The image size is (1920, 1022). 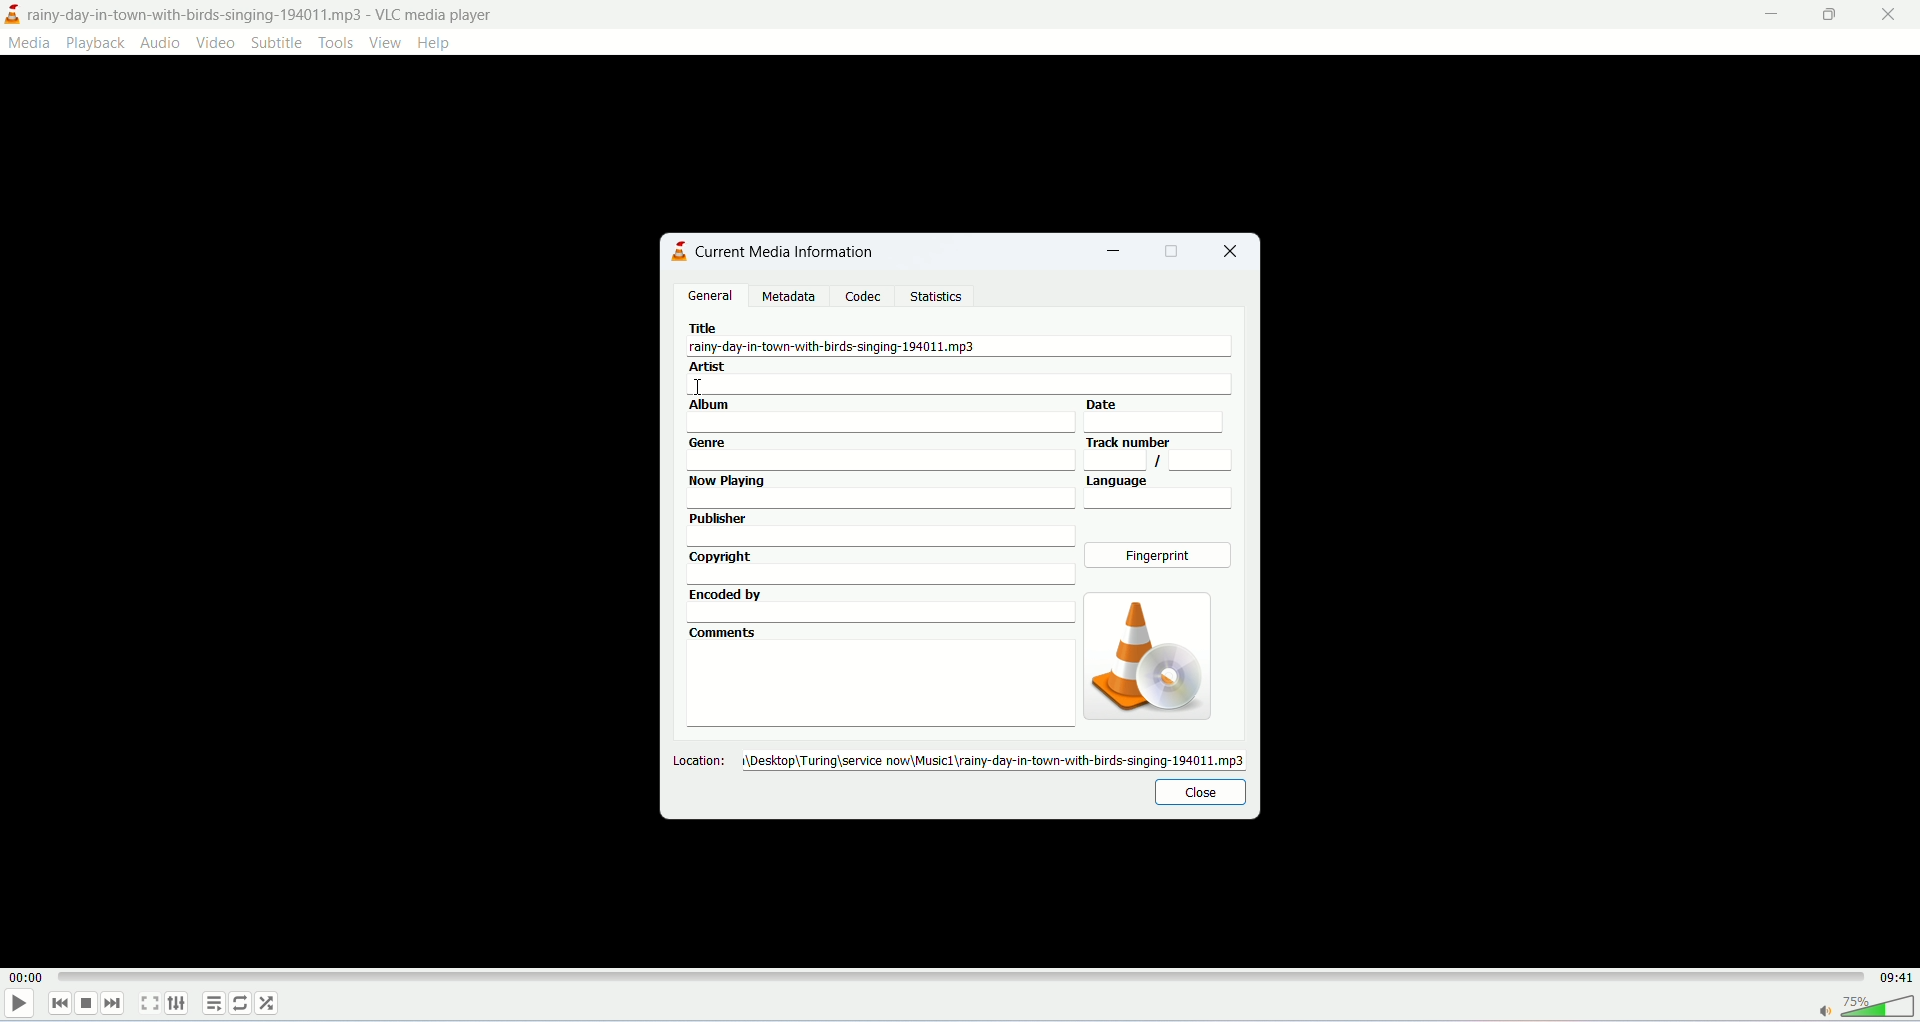 What do you see at coordinates (275, 43) in the screenshot?
I see `subtitle` at bounding box center [275, 43].